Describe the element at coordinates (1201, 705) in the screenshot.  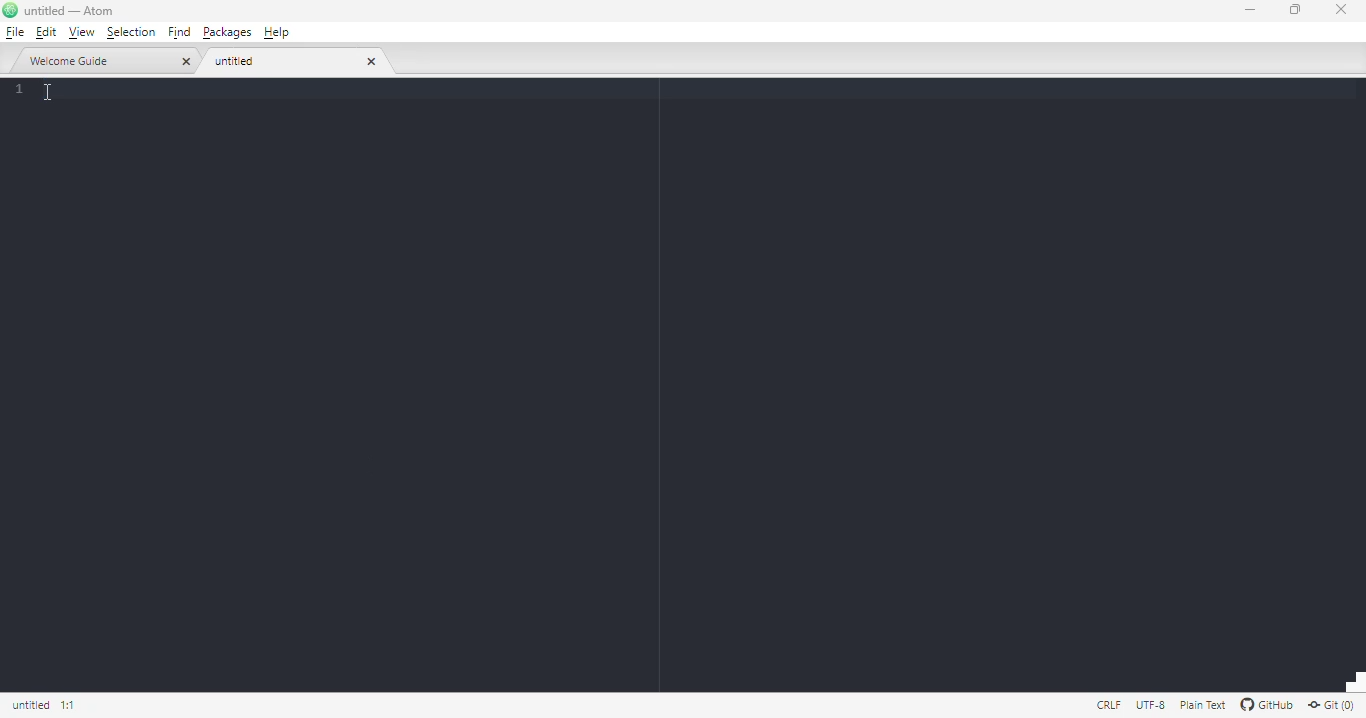
I see `file uses the plain text grammar` at that location.